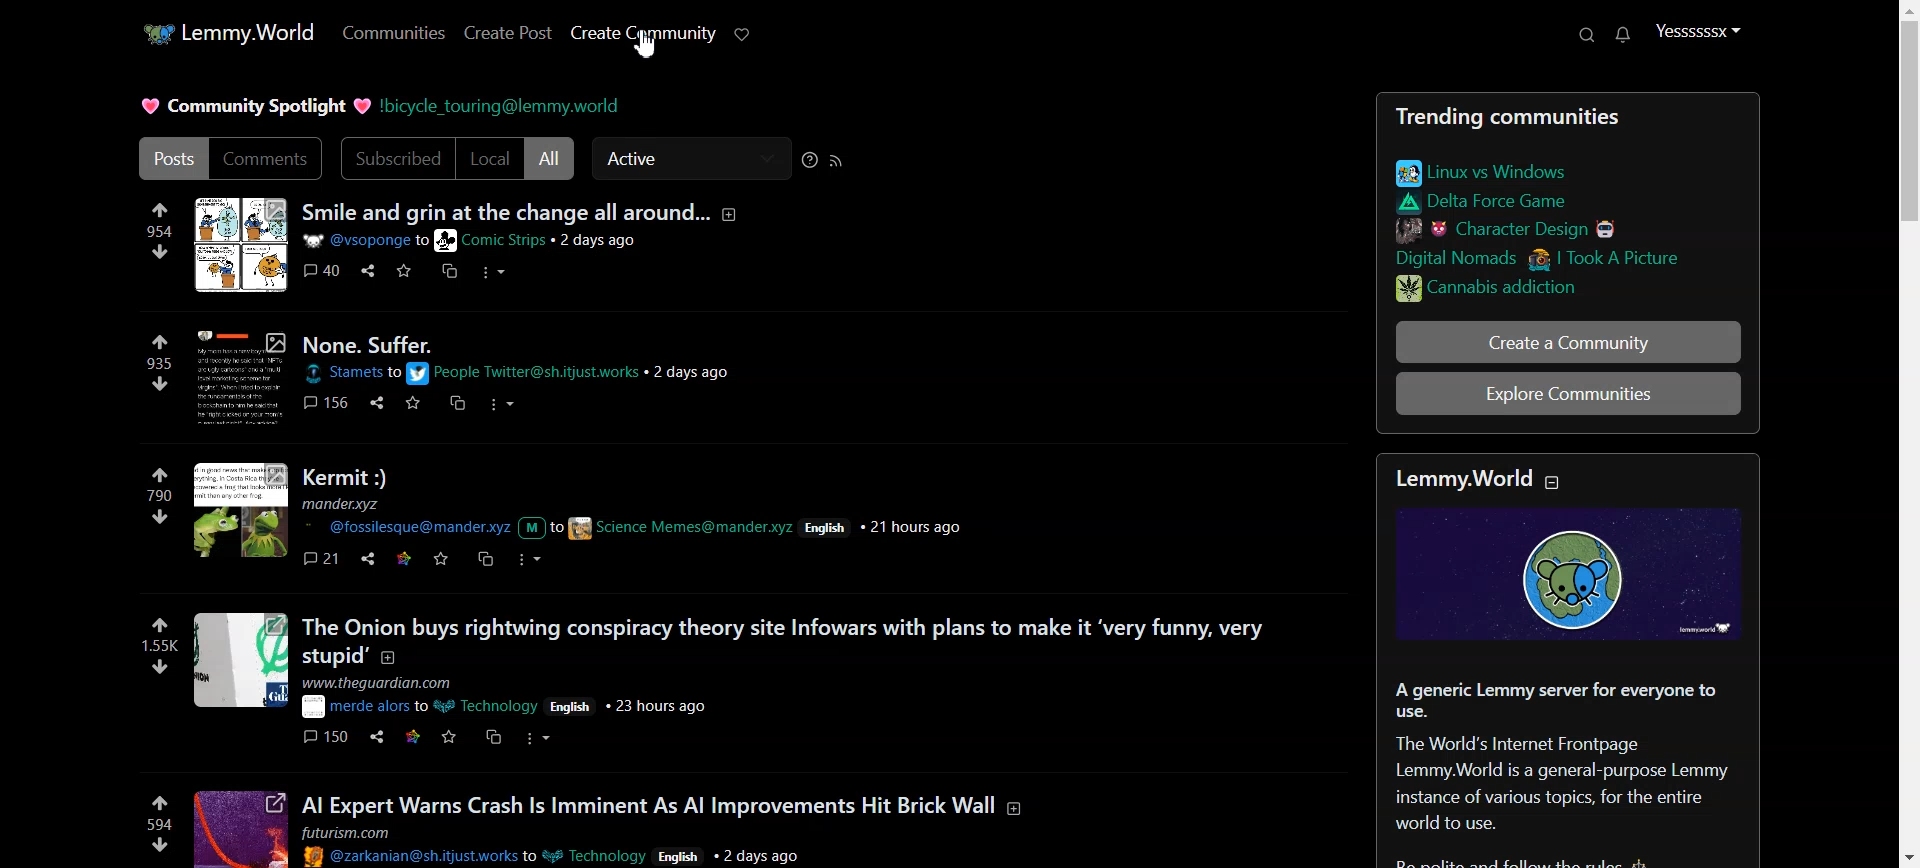  What do you see at coordinates (161, 231) in the screenshot?
I see `number` at bounding box center [161, 231].